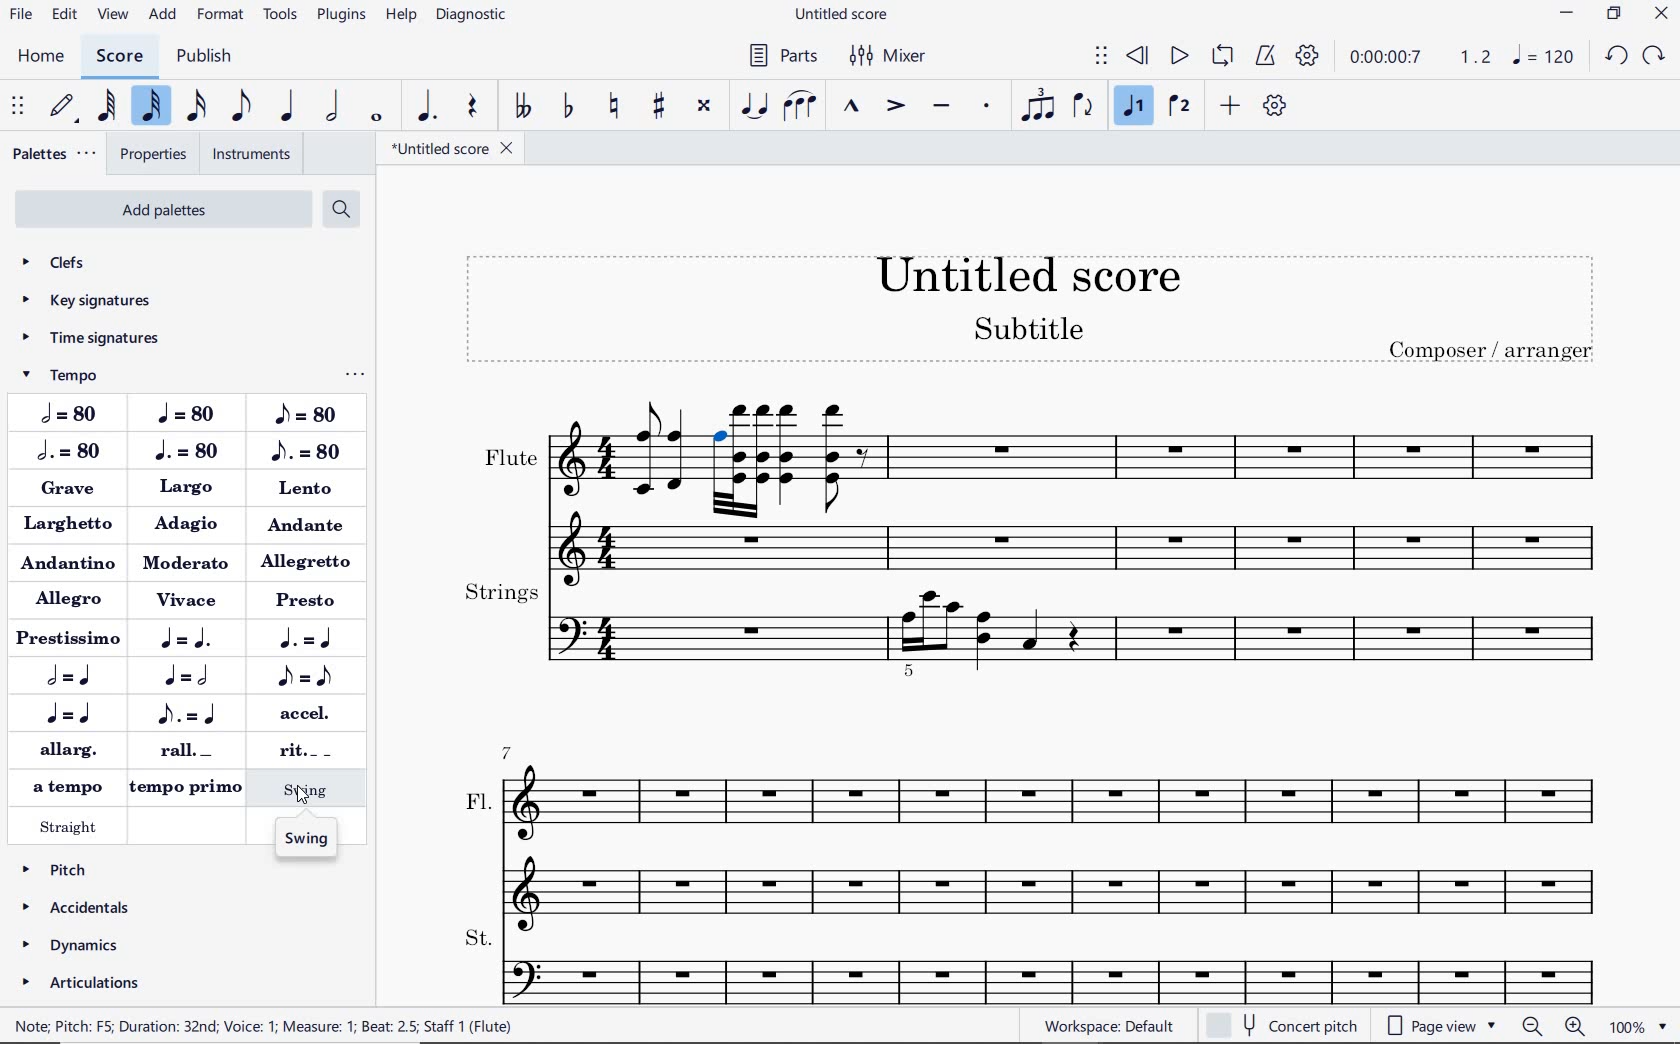 The width and height of the screenshot is (1680, 1044). I want to click on REST, so click(472, 105).